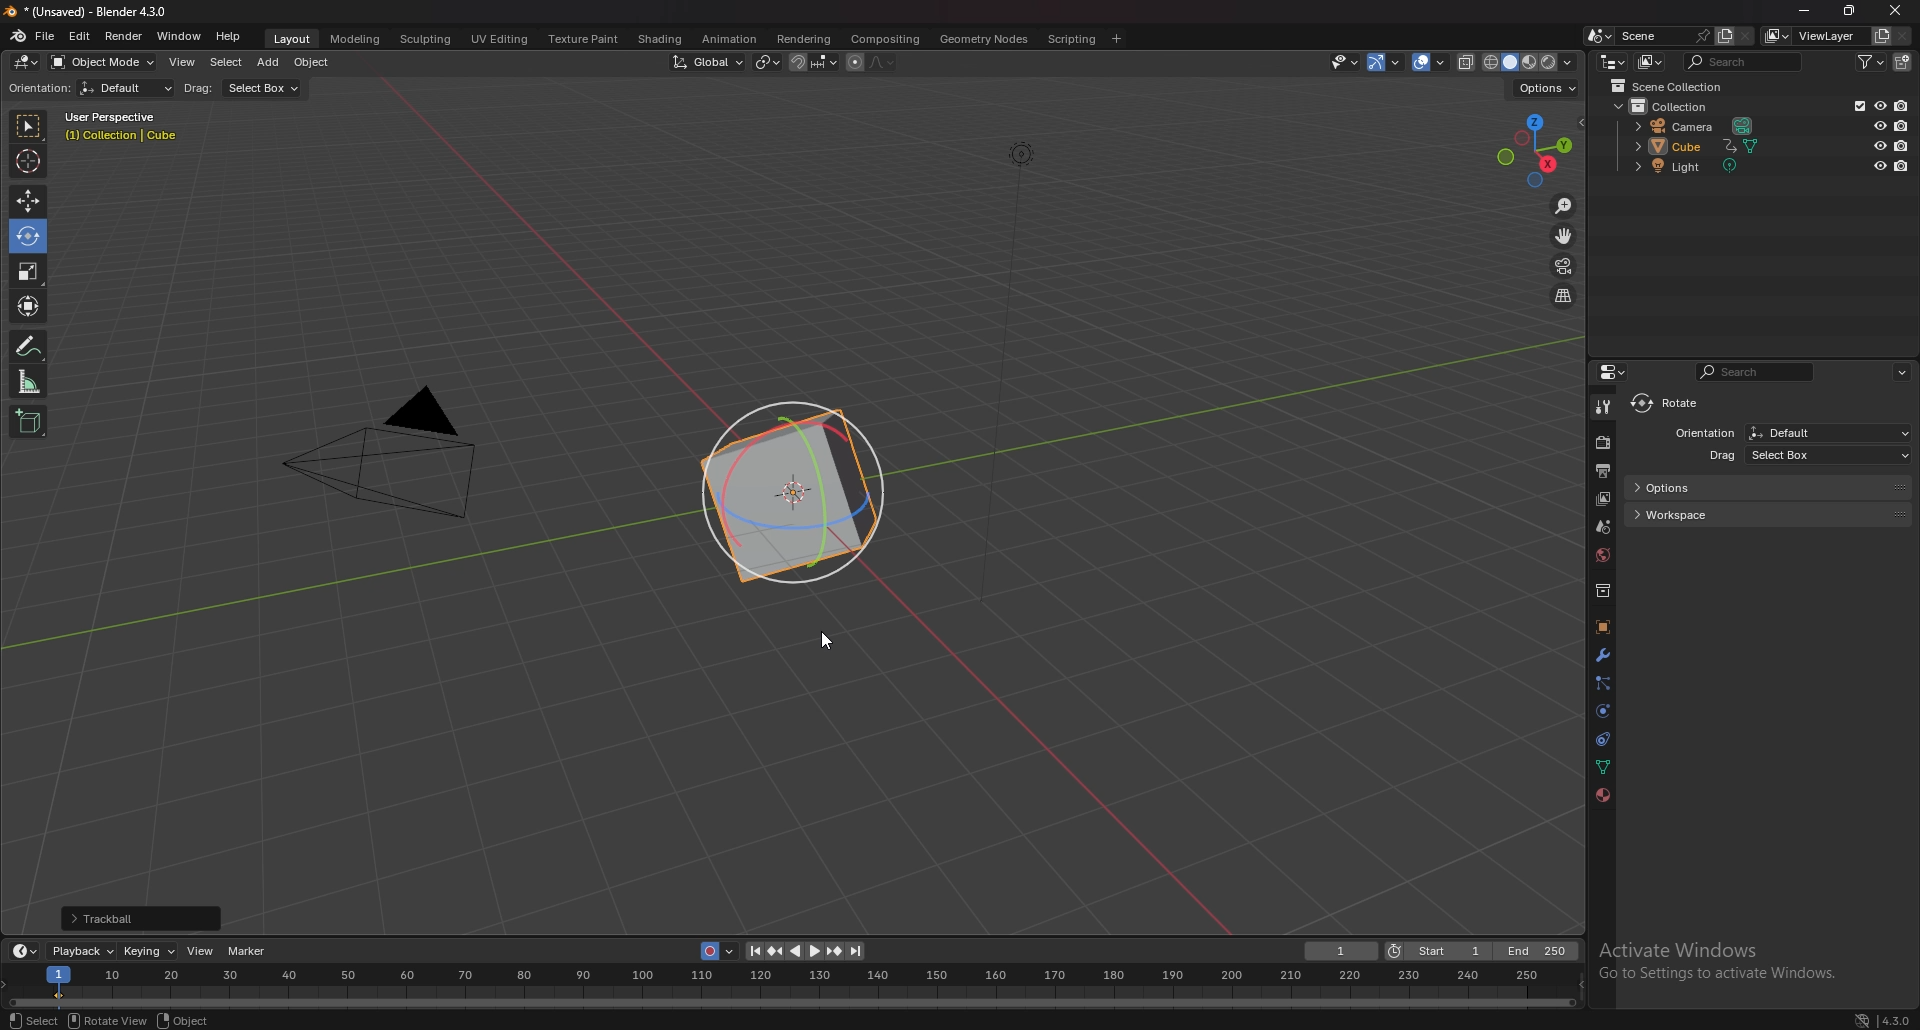 This screenshot has height=1030, width=1920. I want to click on object, so click(1603, 627).